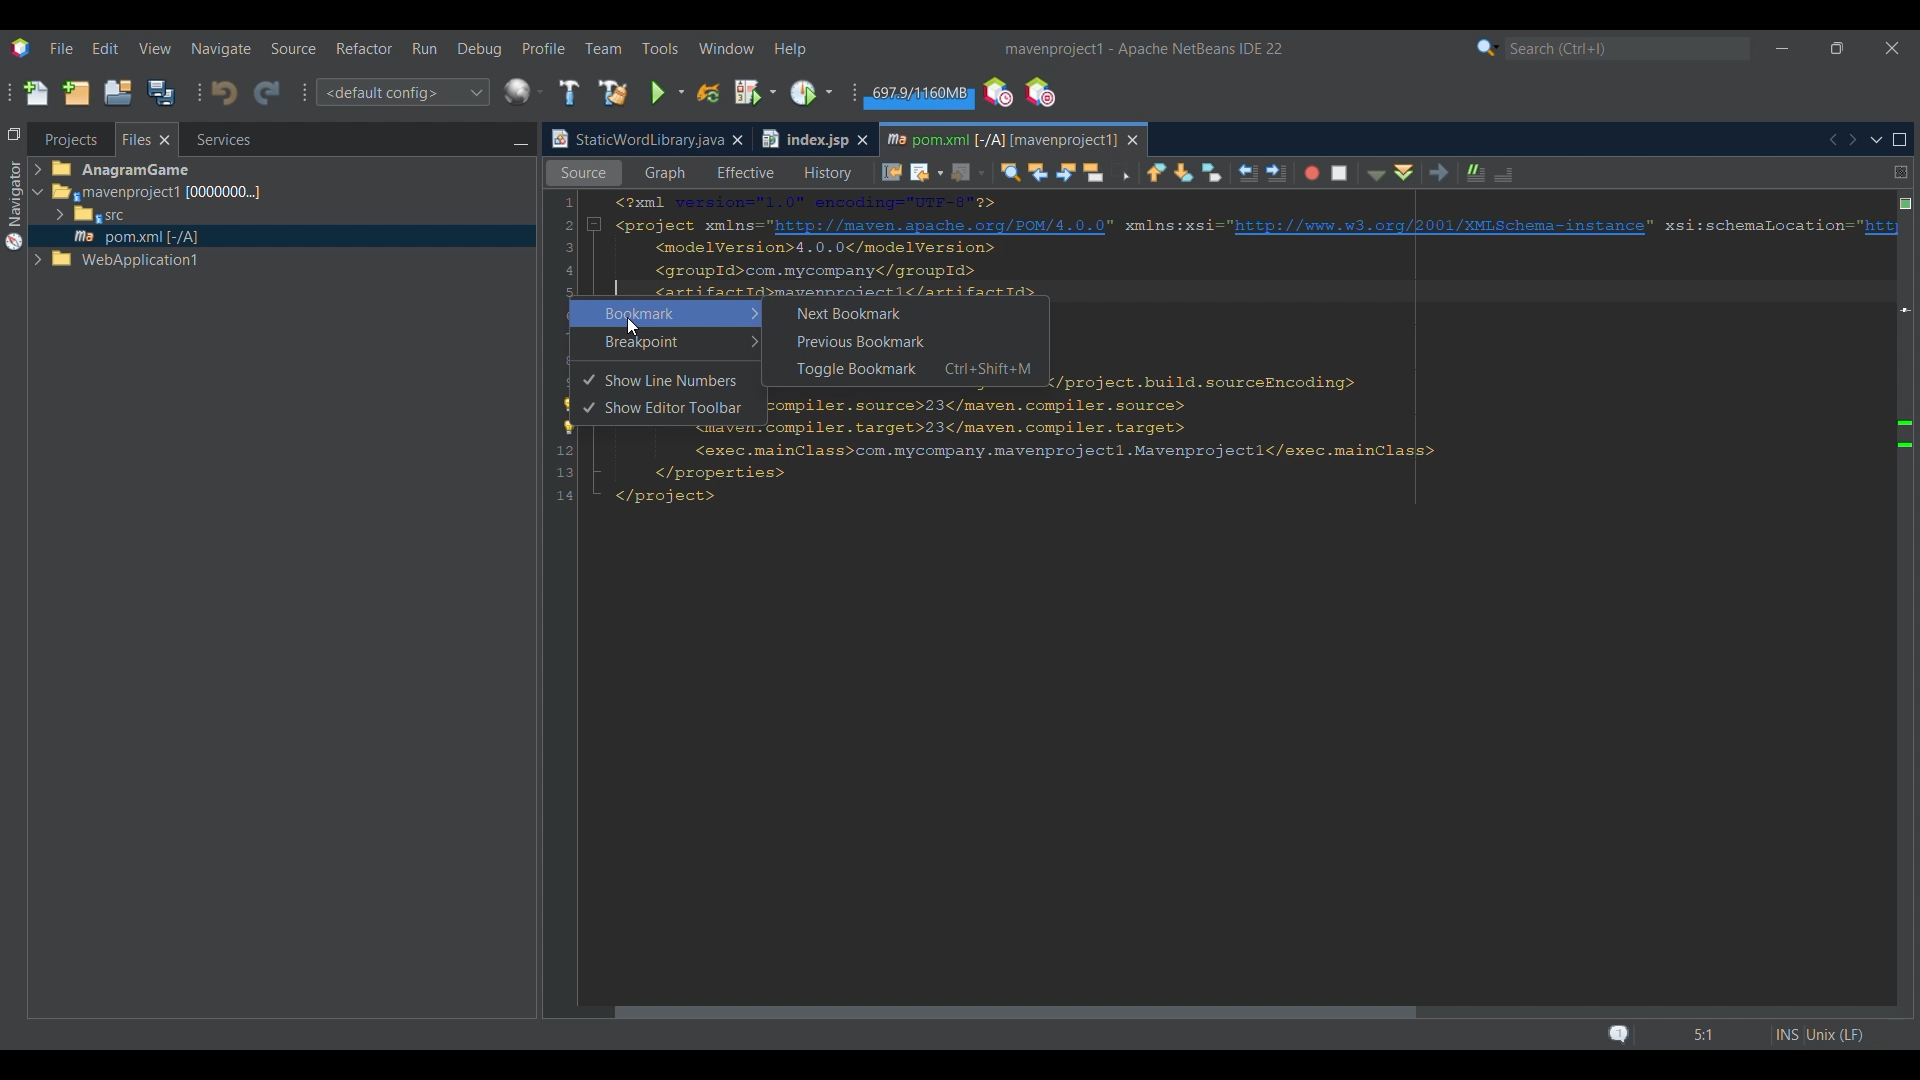 This screenshot has height=1080, width=1920. What do you see at coordinates (813, 139) in the screenshot?
I see `Other tab` at bounding box center [813, 139].